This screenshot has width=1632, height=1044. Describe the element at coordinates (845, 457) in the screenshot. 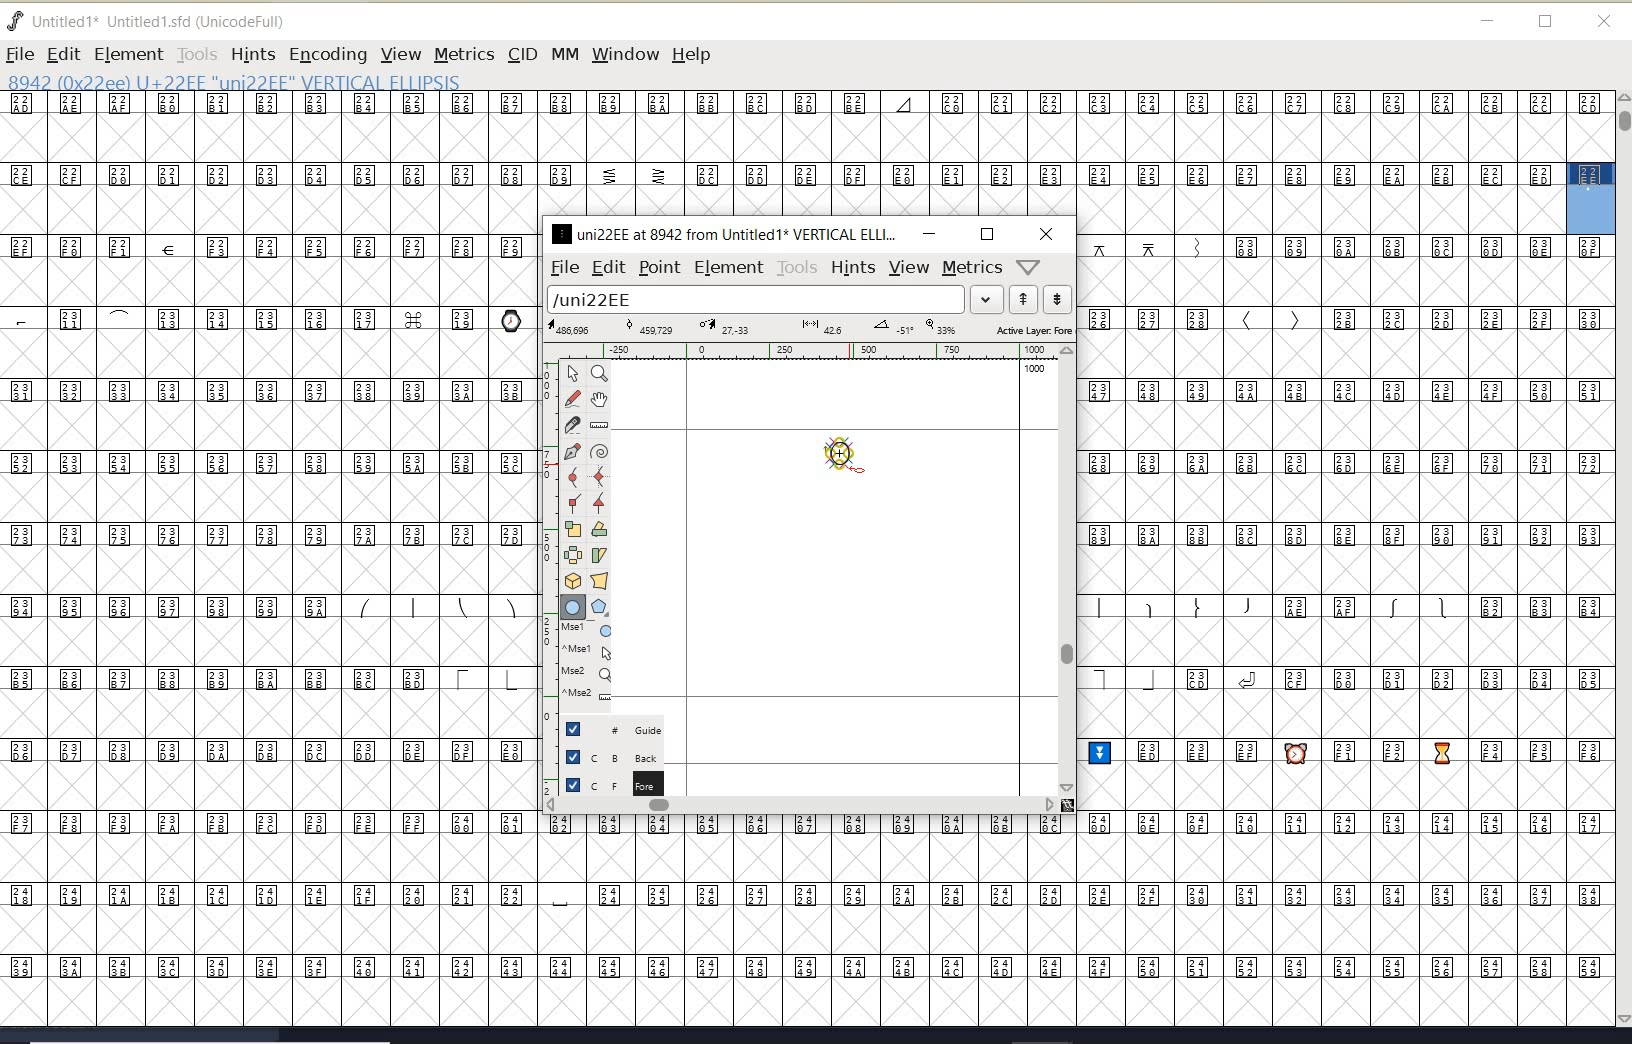

I see `a vertical ellipsis creation` at that location.